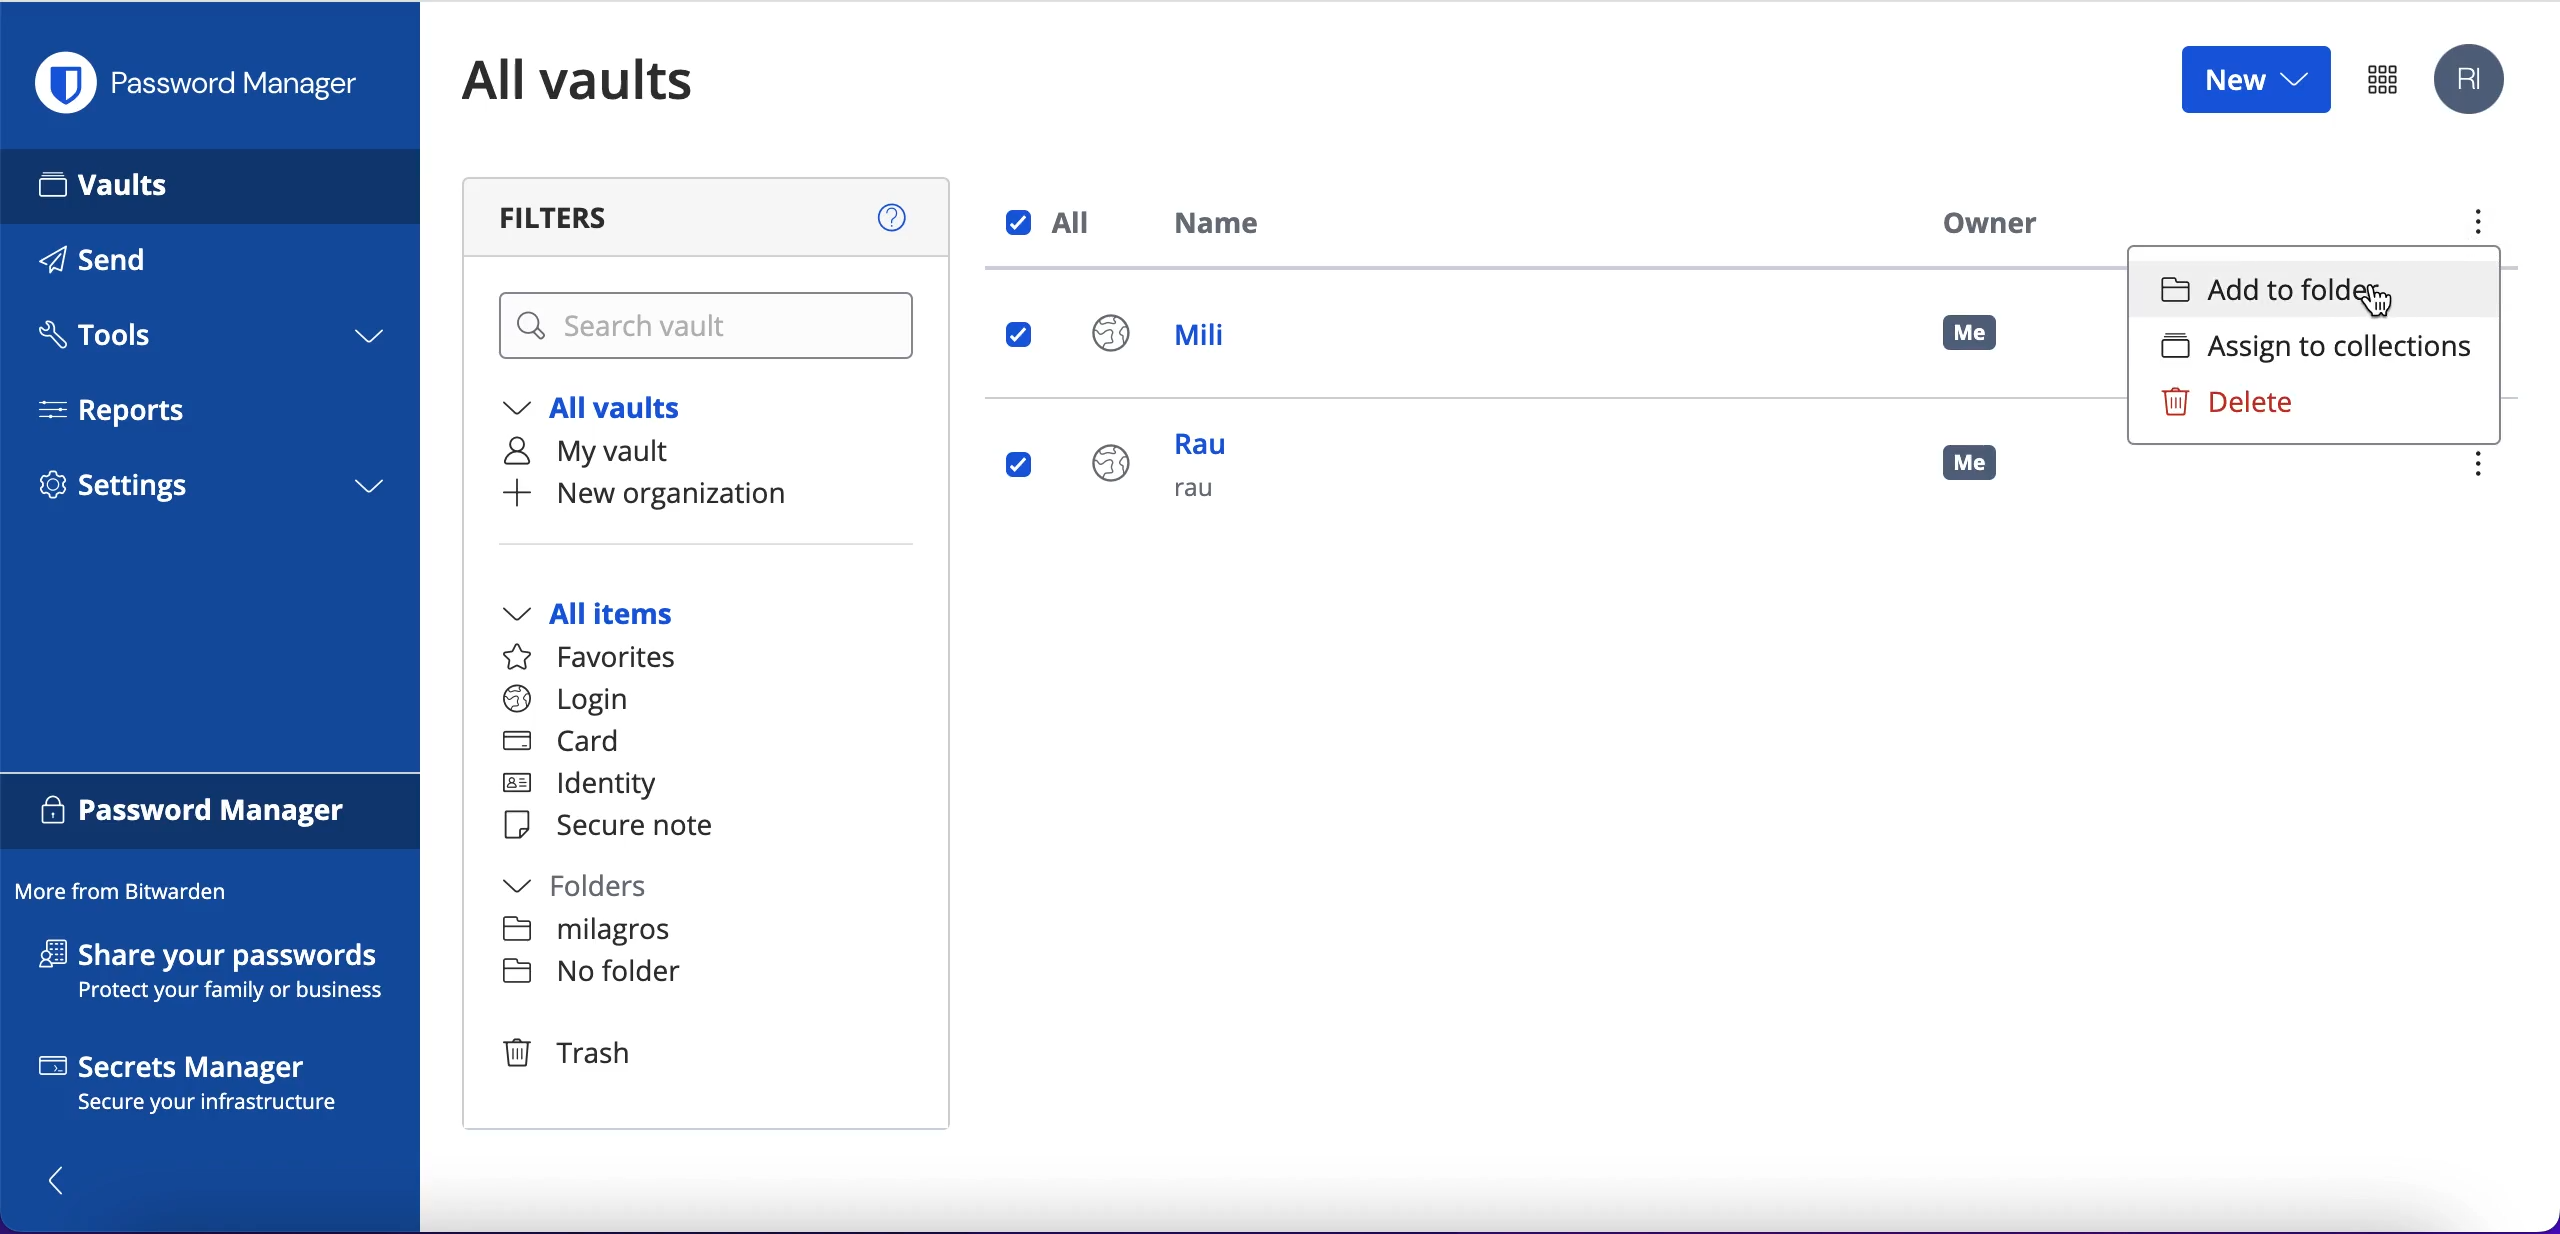  Describe the element at coordinates (1985, 472) in the screenshot. I see `me` at that location.